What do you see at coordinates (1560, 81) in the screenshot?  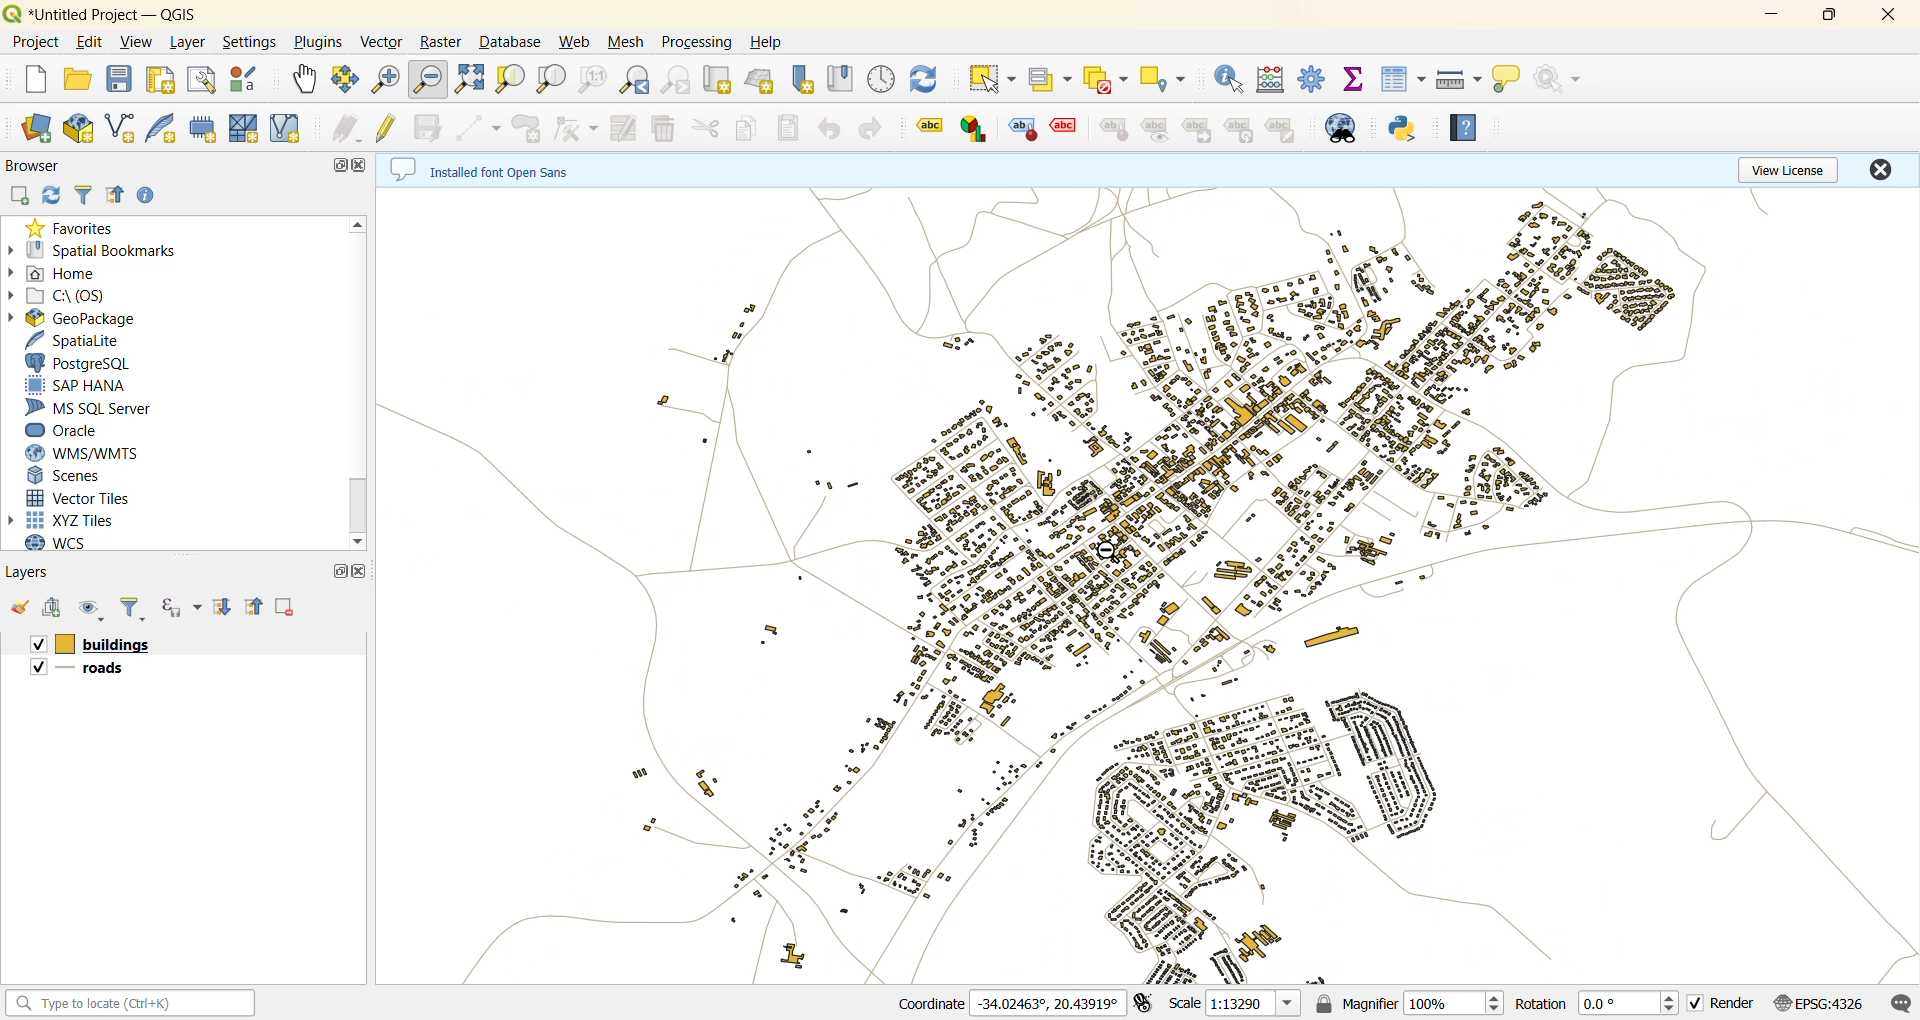 I see `no action` at bounding box center [1560, 81].